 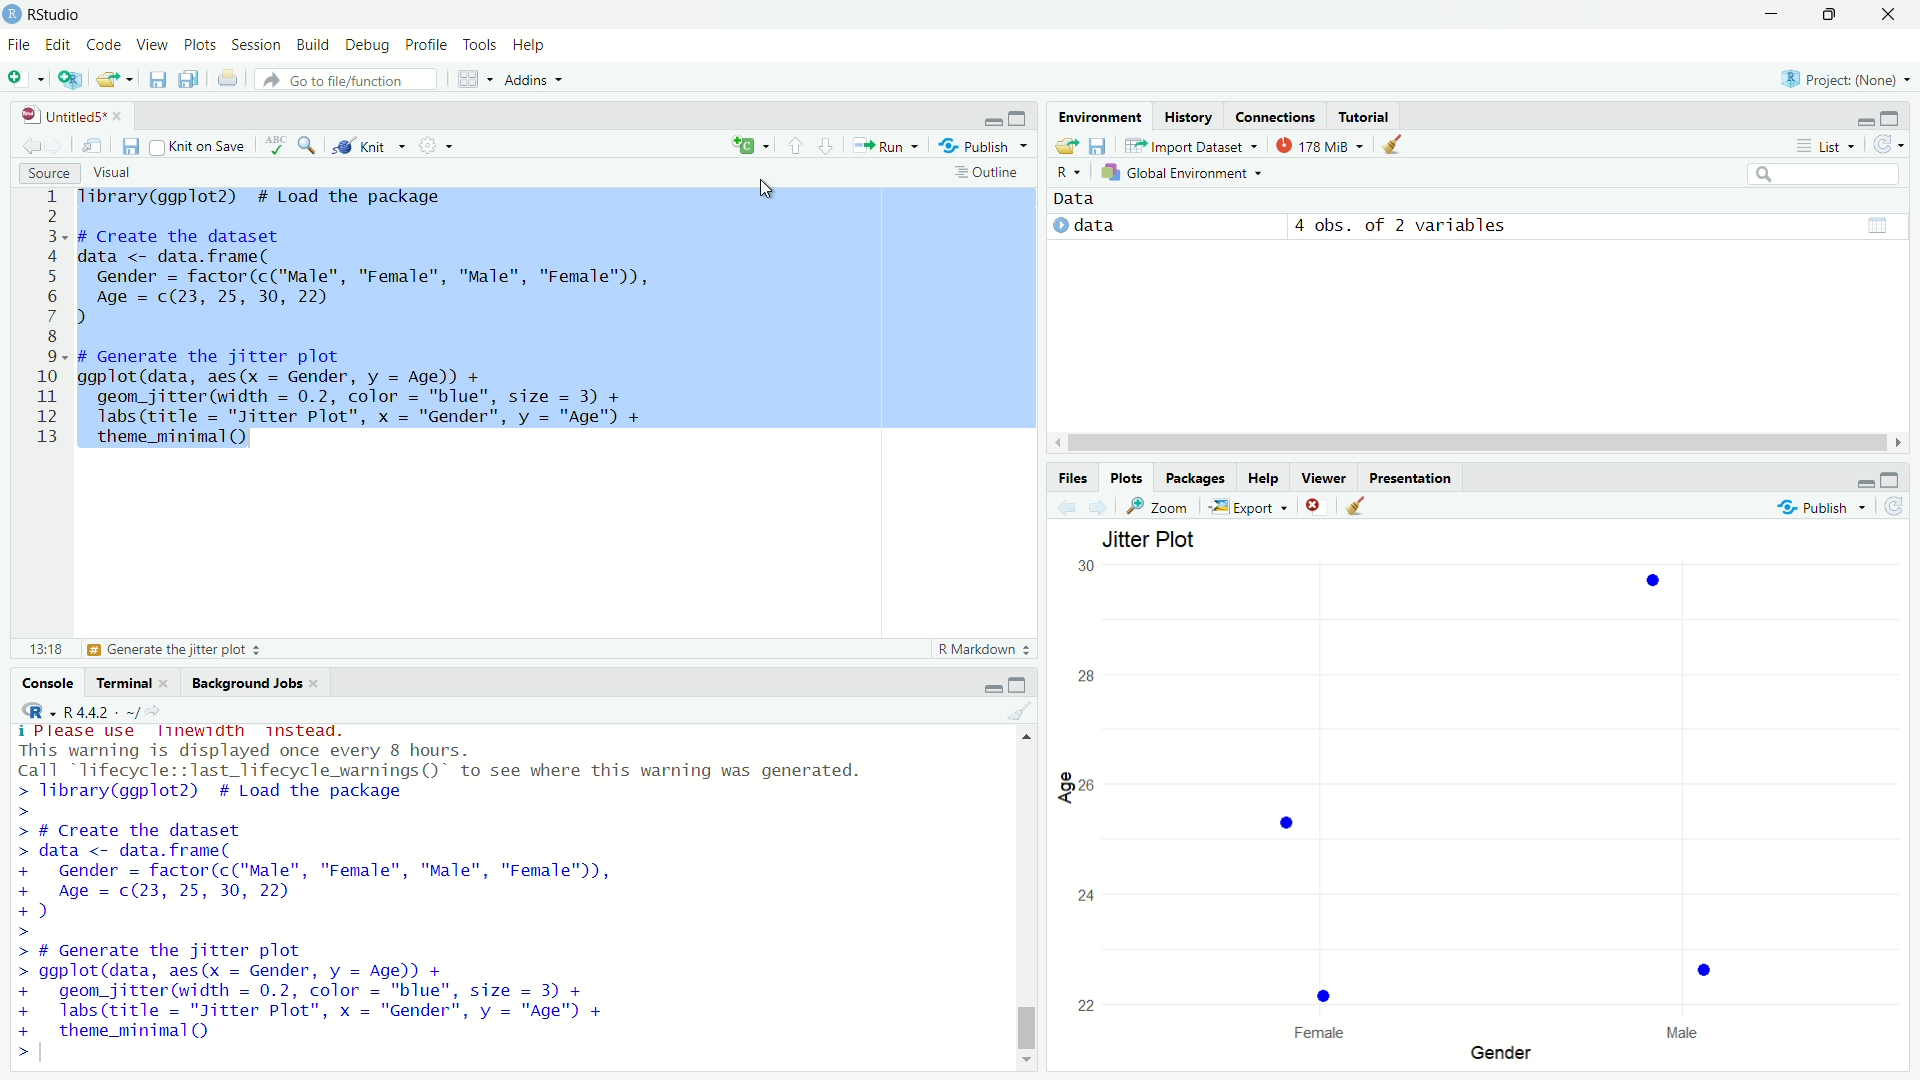 What do you see at coordinates (116, 174) in the screenshot?
I see `visual` at bounding box center [116, 174].